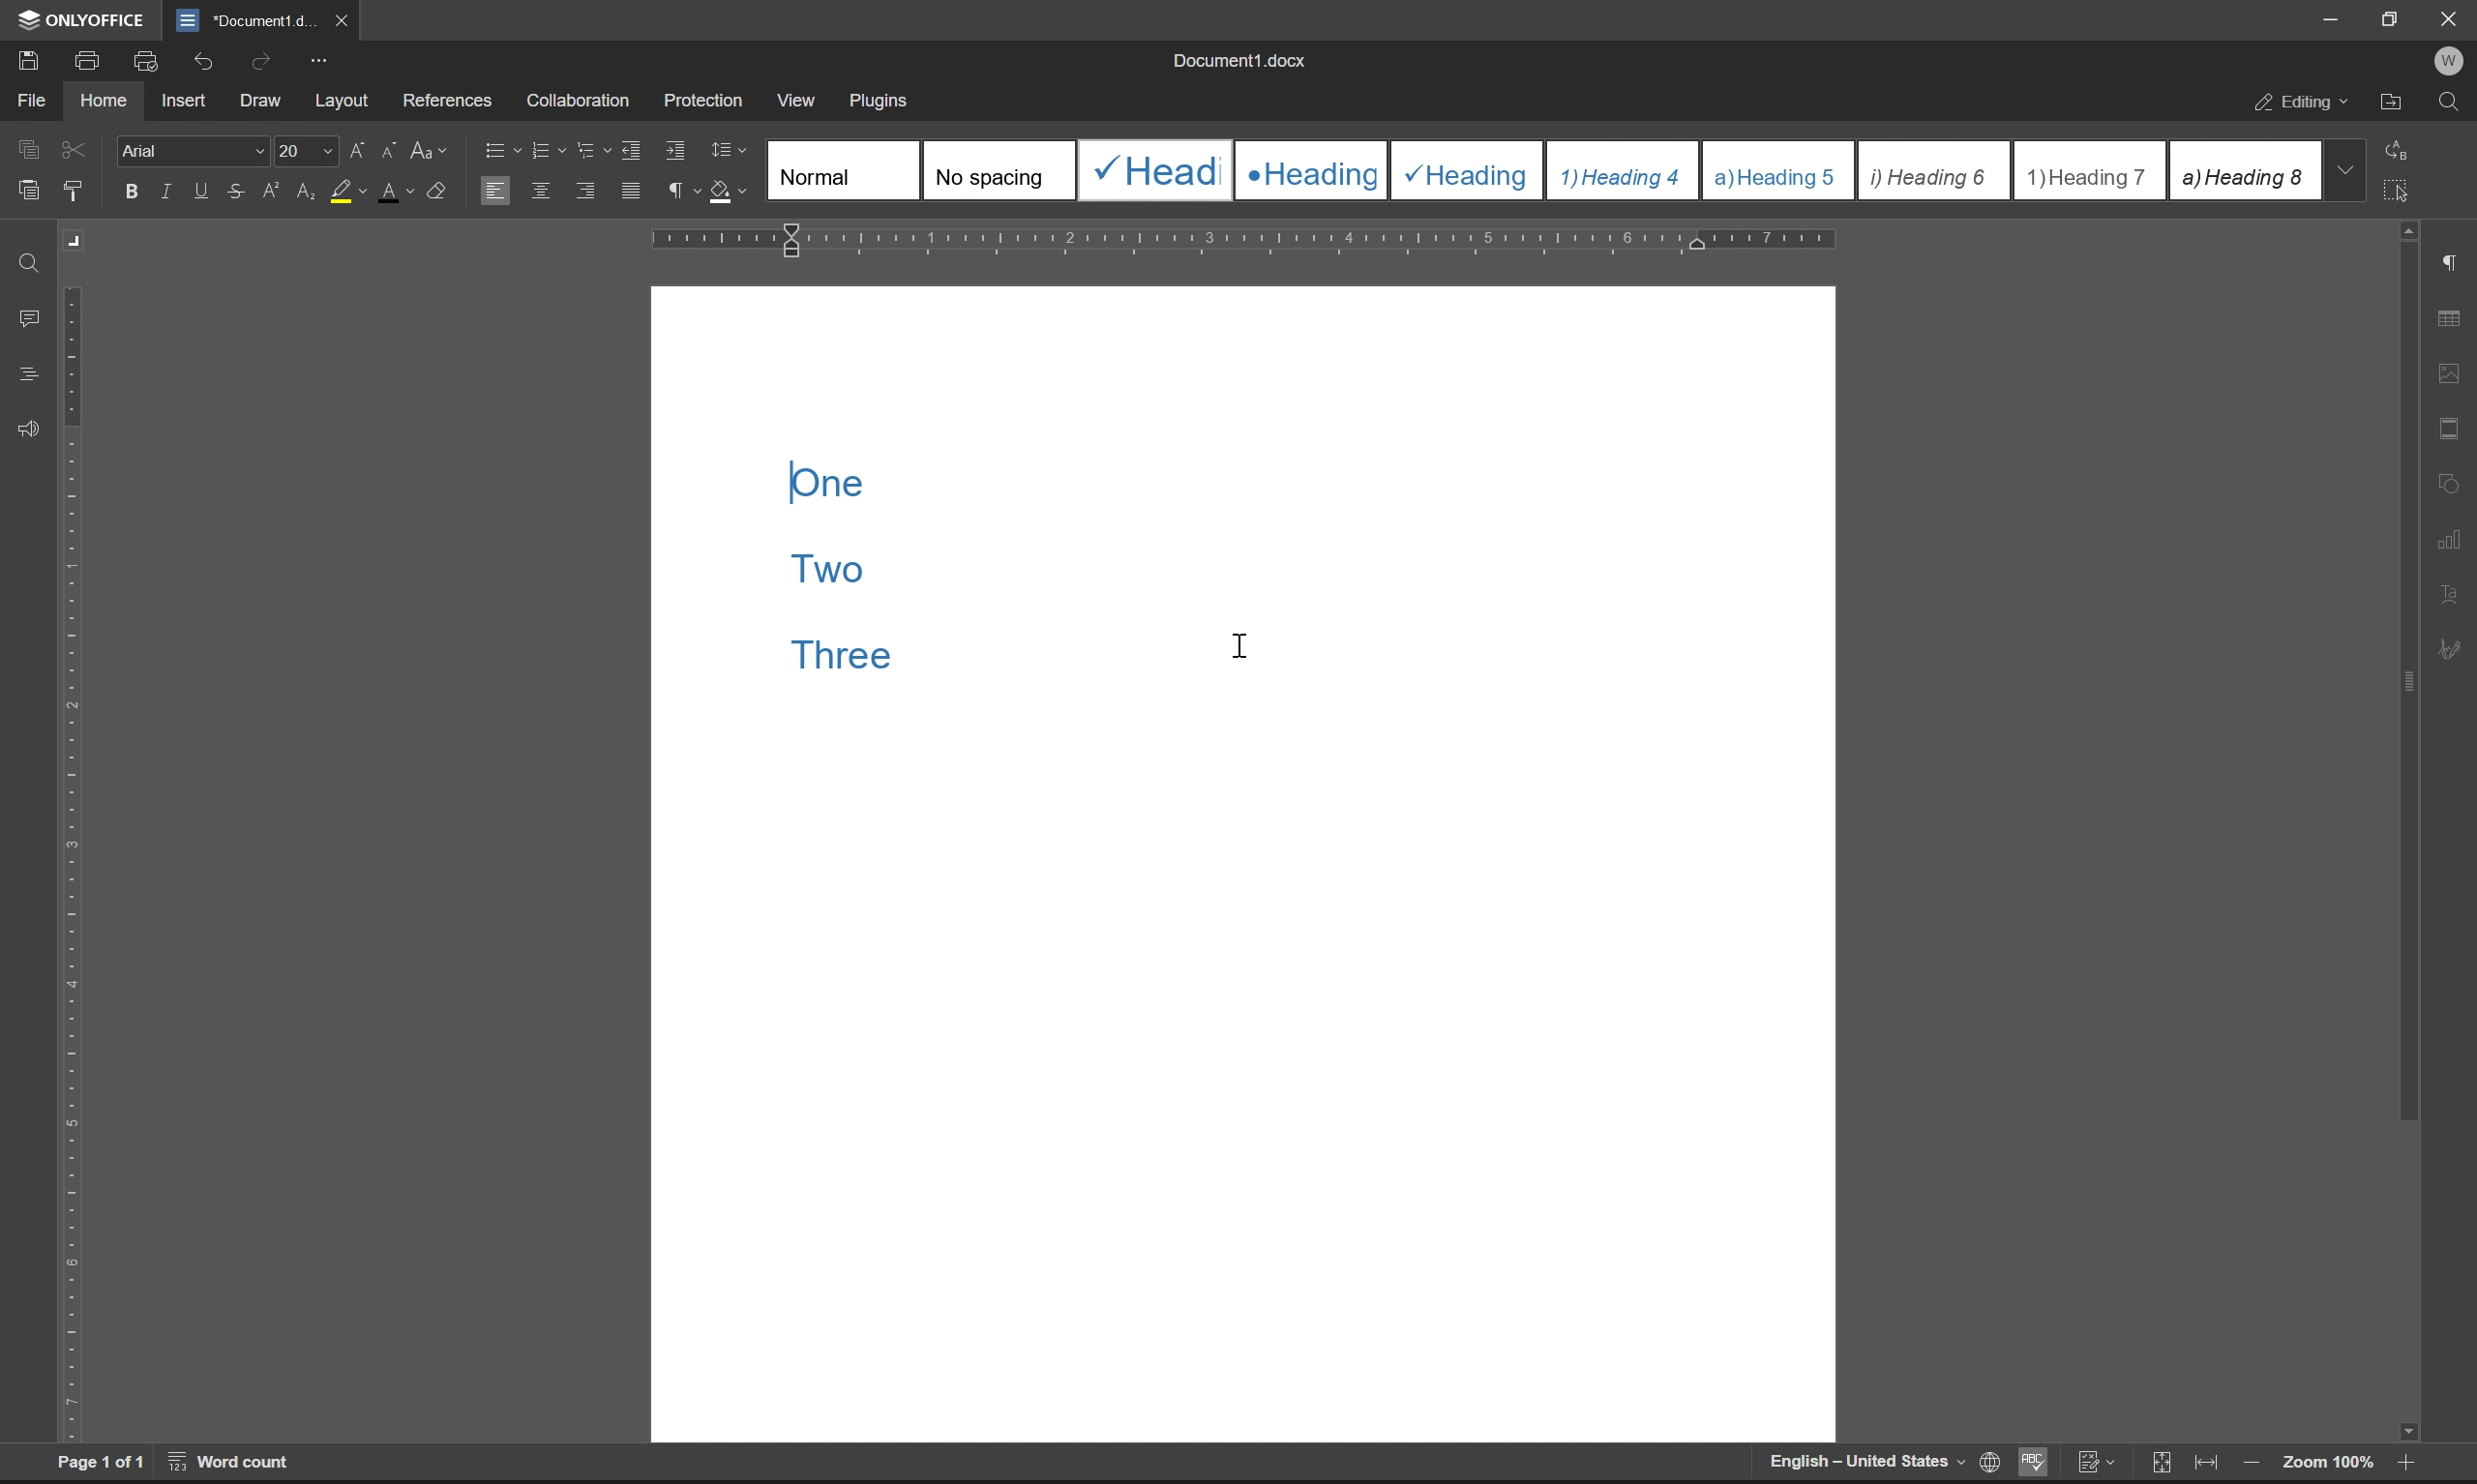 This screenshot has width=2477, height=1484. Describe the element at coordinates (1311, 171) in the screenshot. I see `Heading 2` at that location.